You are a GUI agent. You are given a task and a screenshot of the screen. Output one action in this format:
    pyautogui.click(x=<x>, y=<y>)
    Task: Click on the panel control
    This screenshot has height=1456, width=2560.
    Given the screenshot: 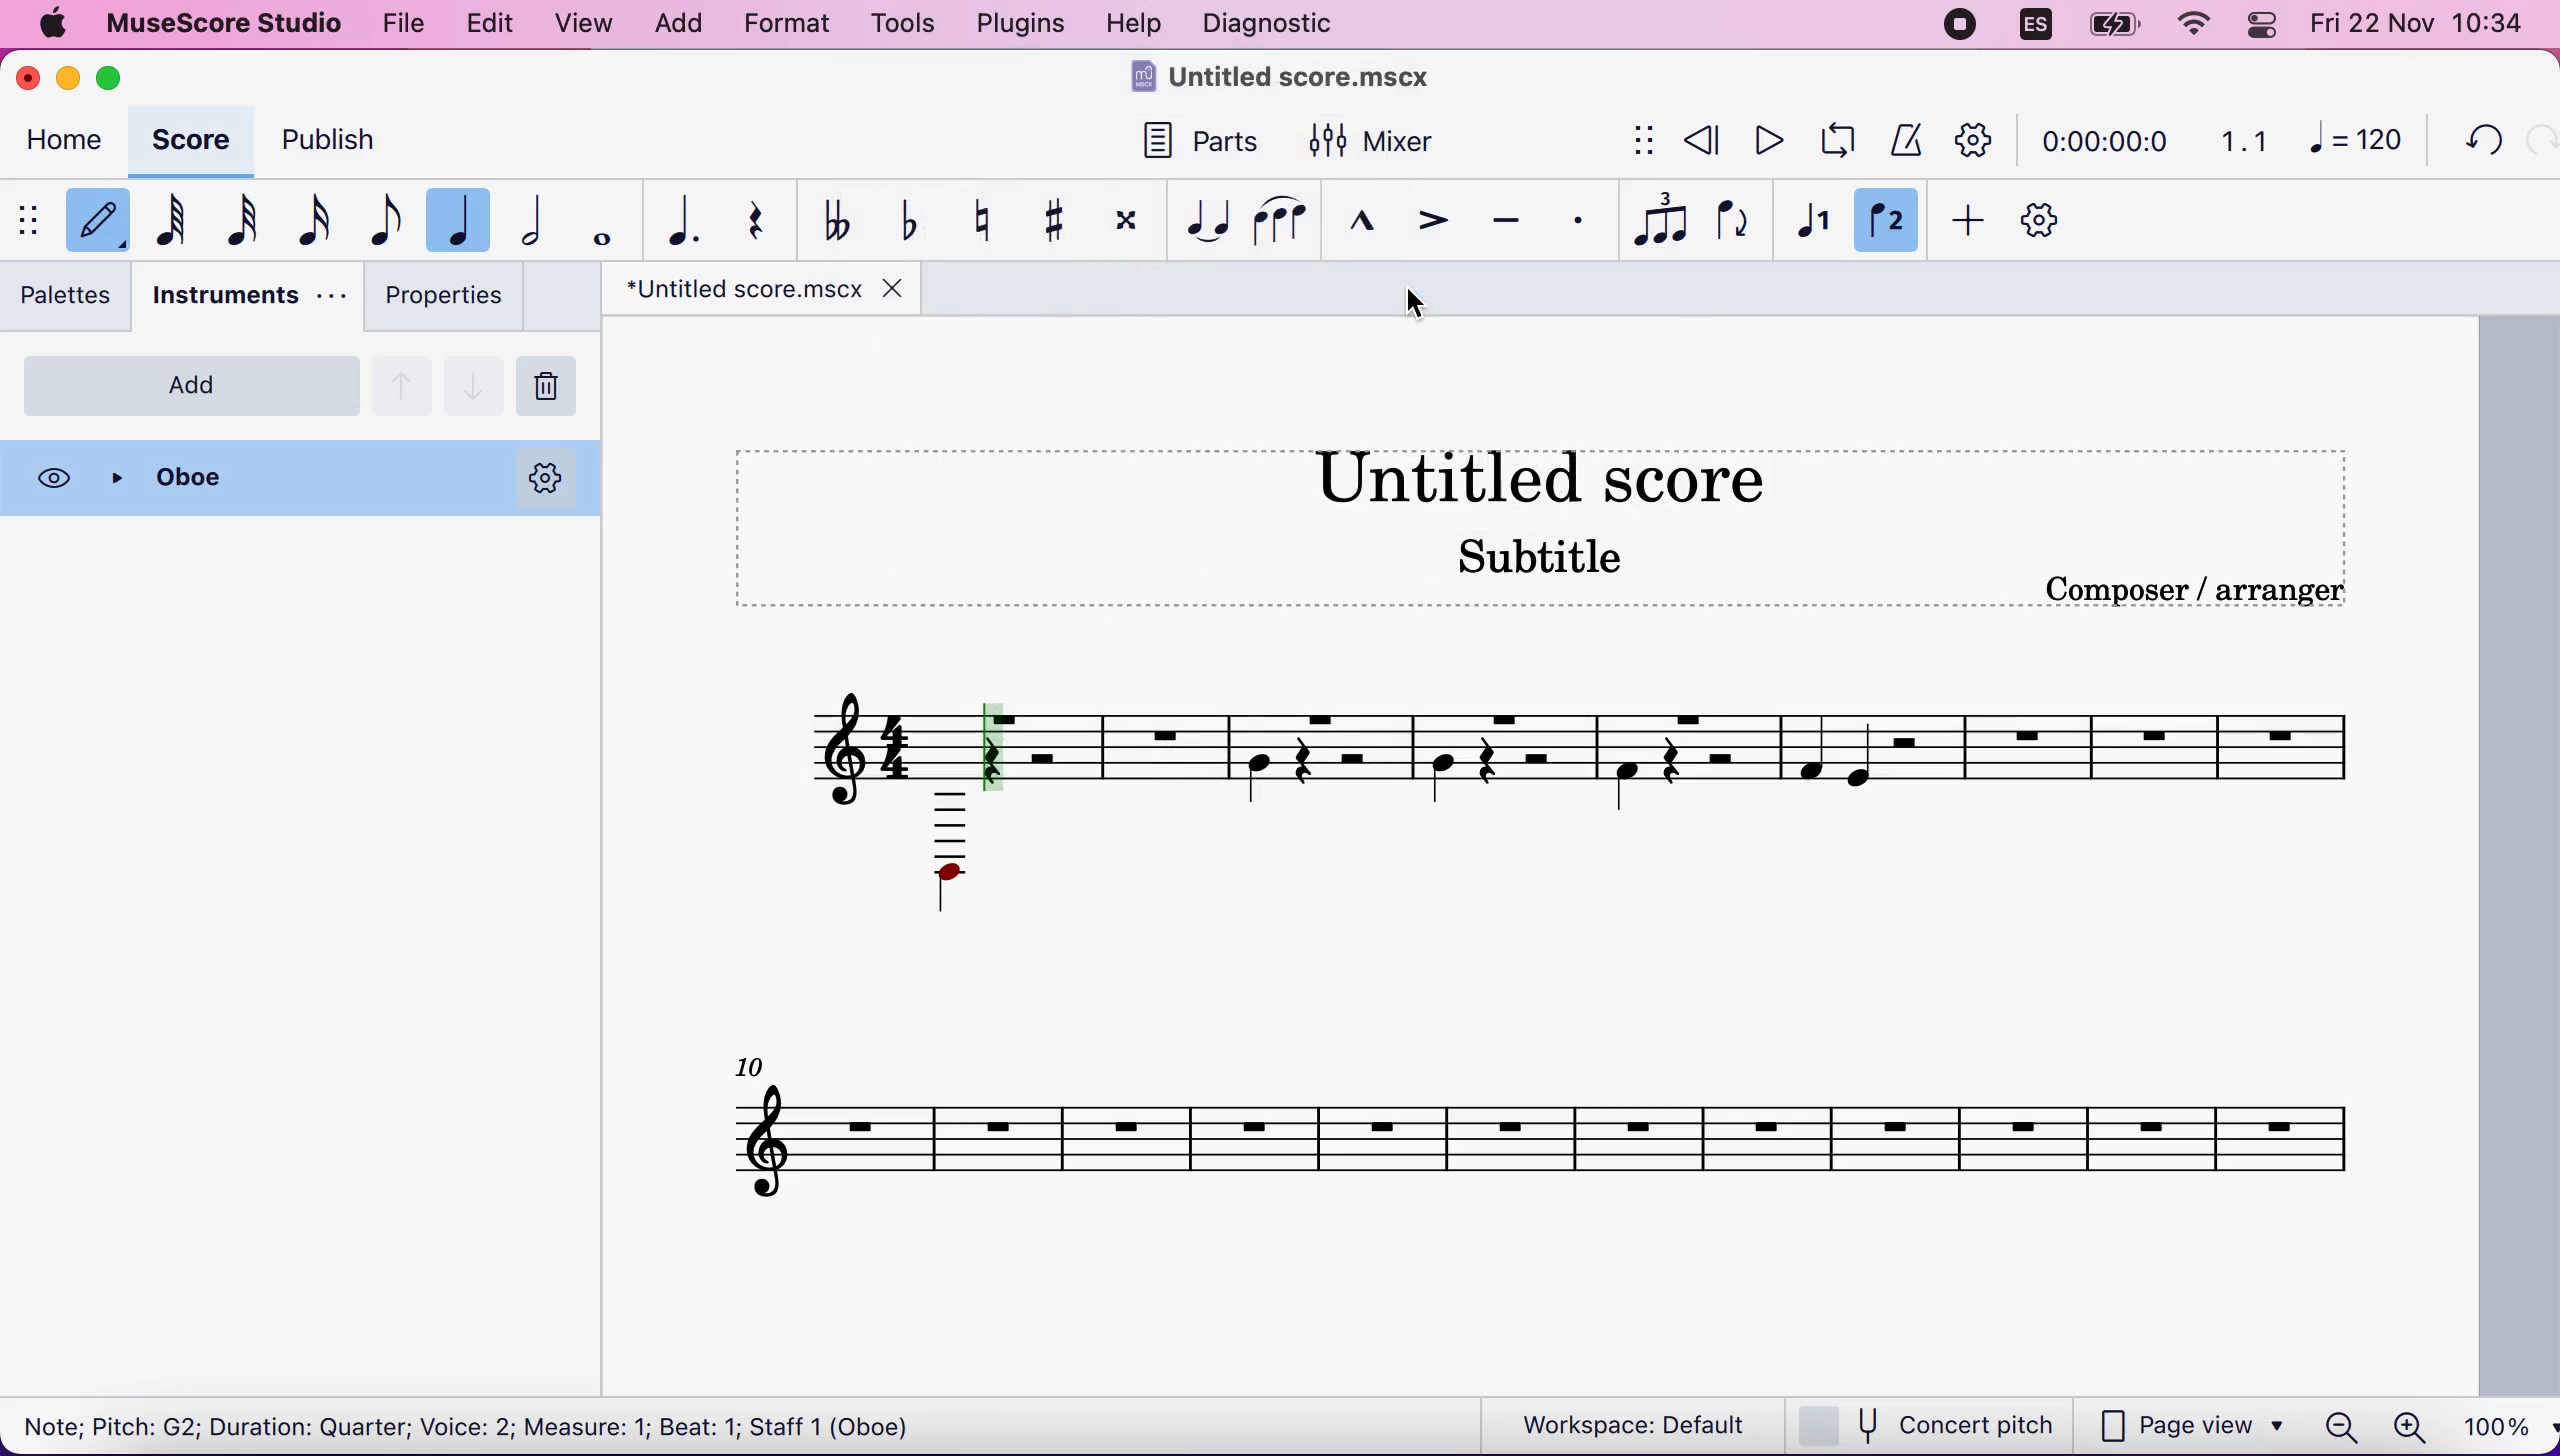 What is the action you would take?
    pyautogui.click(x=2259, y=25)
    